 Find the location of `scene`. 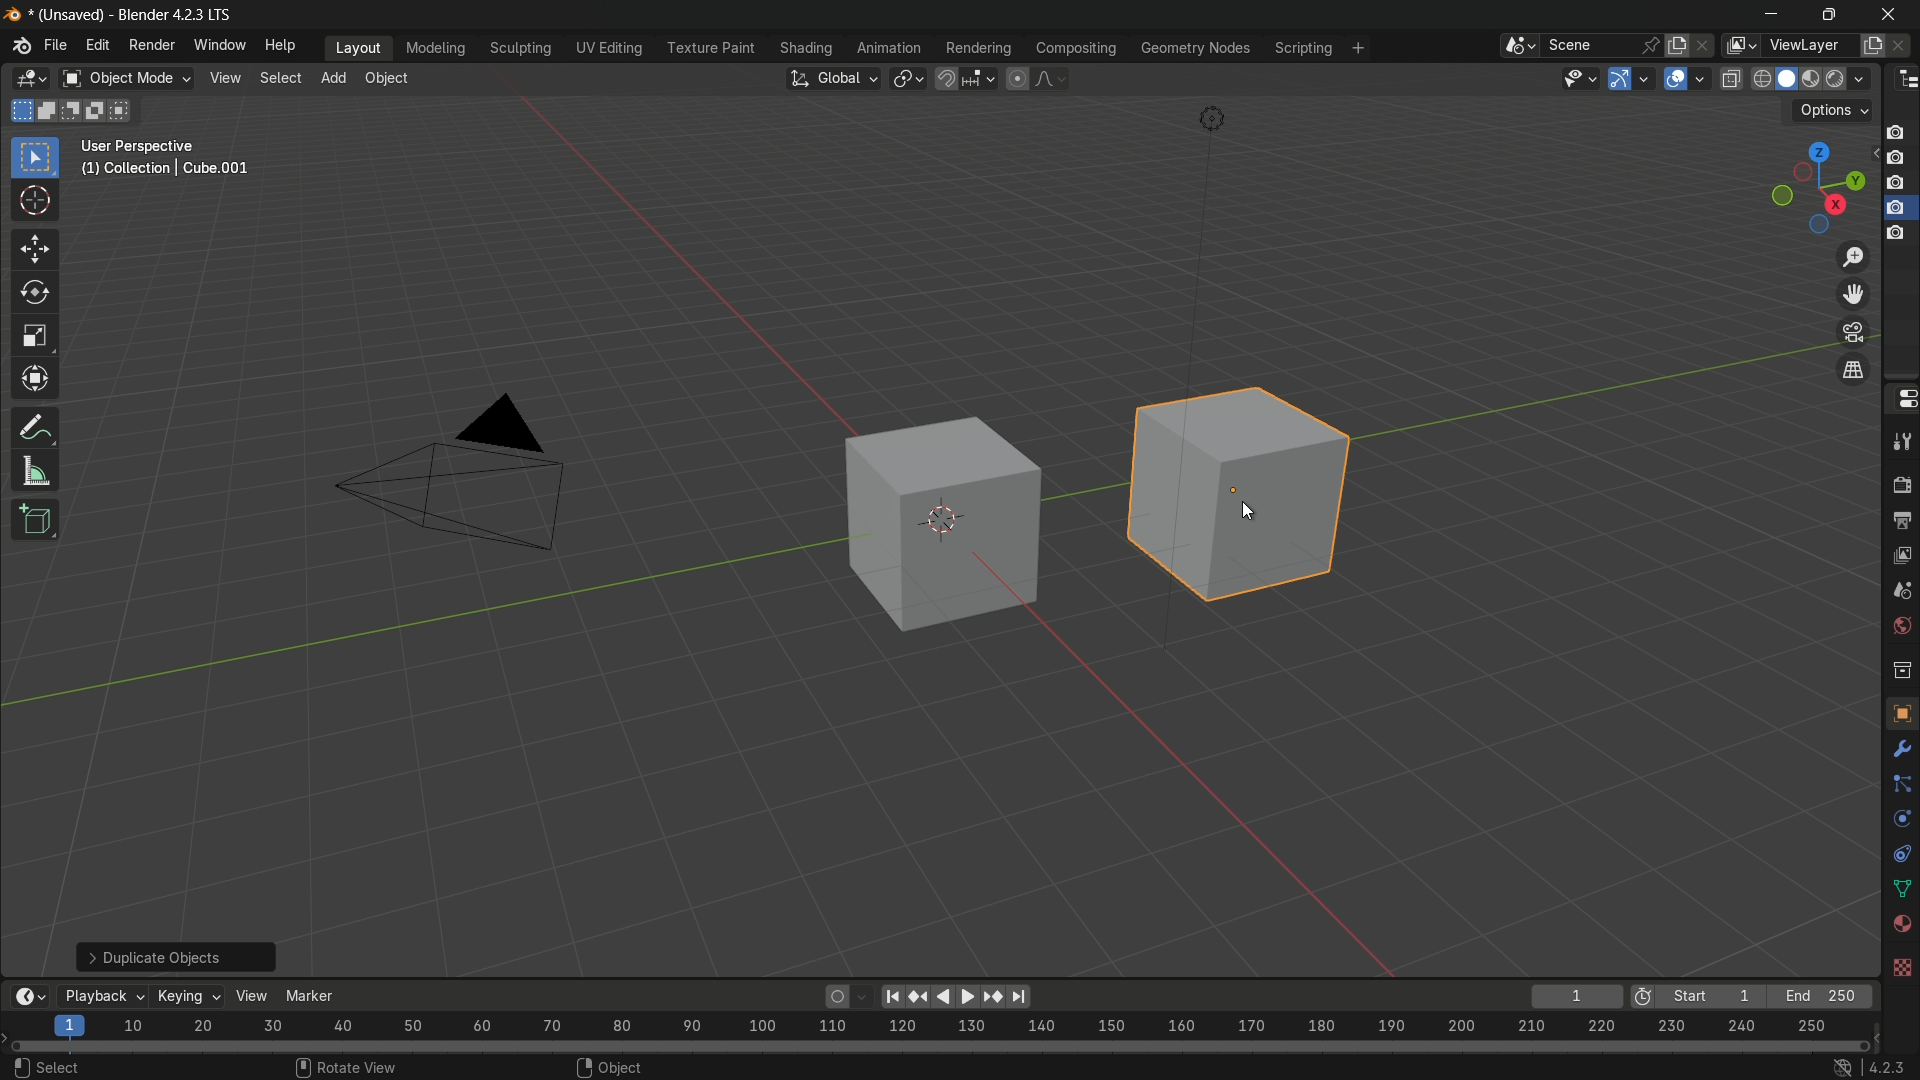

scene is located at coordinates (1600, 45).